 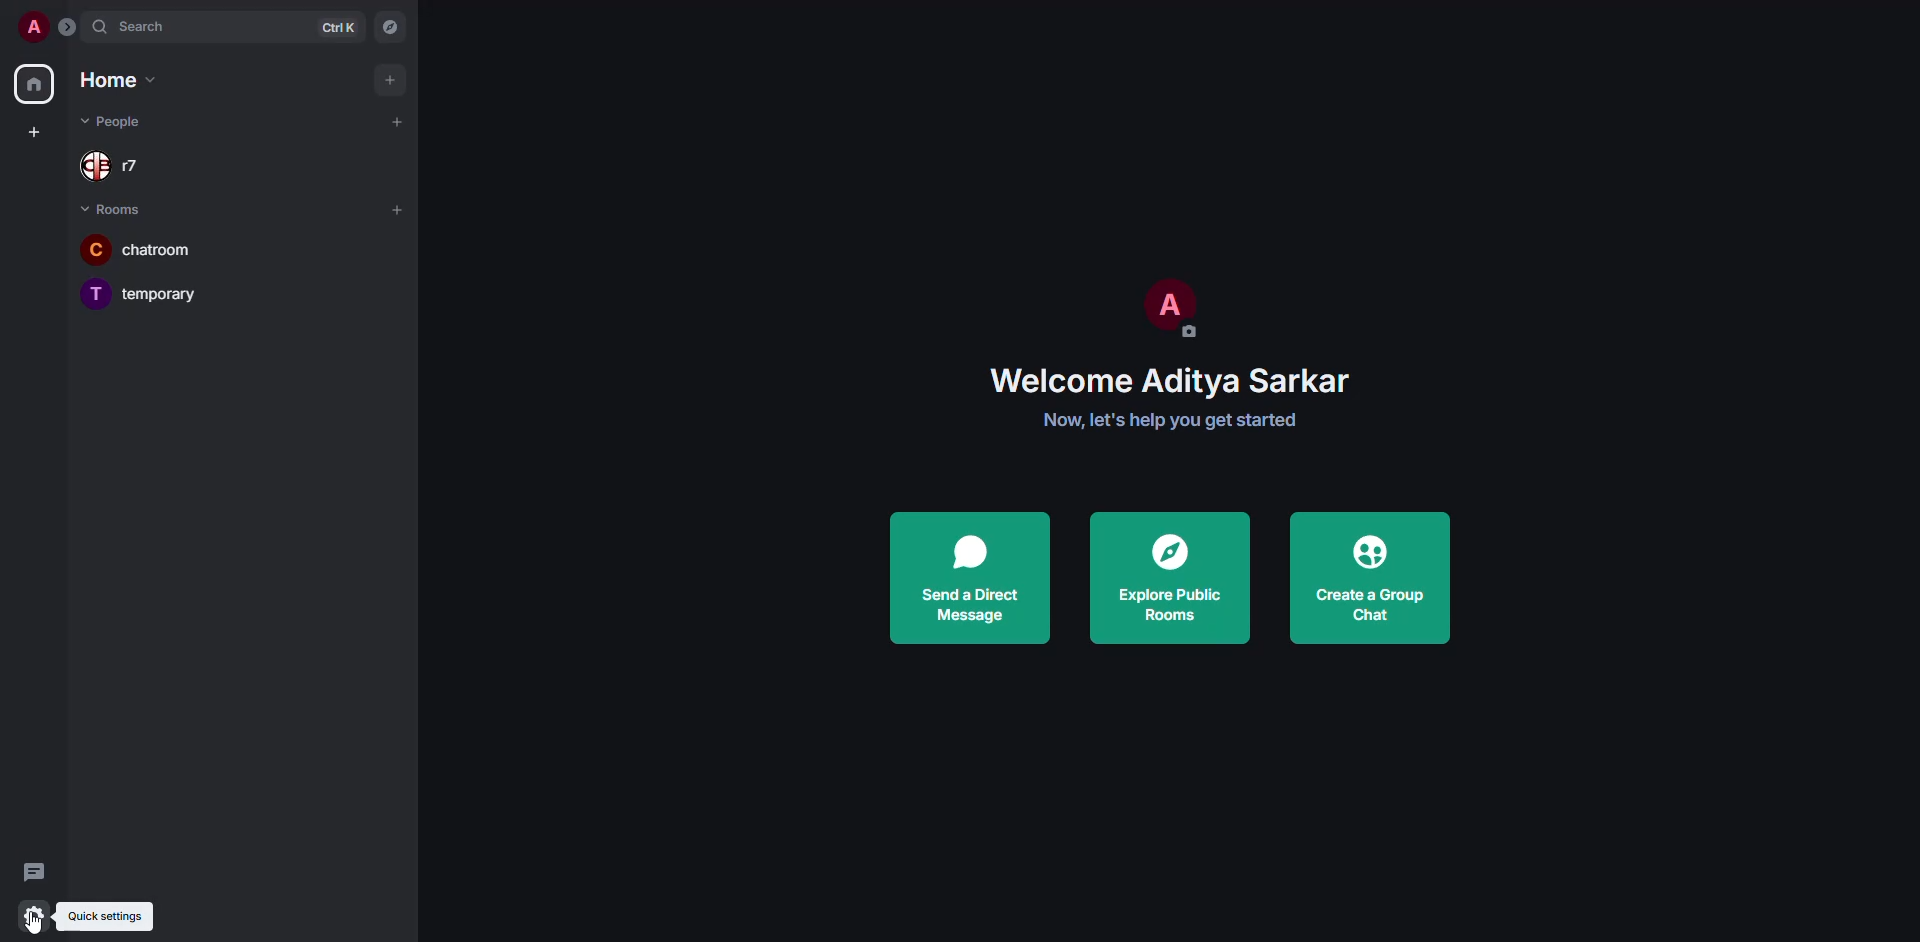 I want to click on get started, so click(x=1176, y=419).